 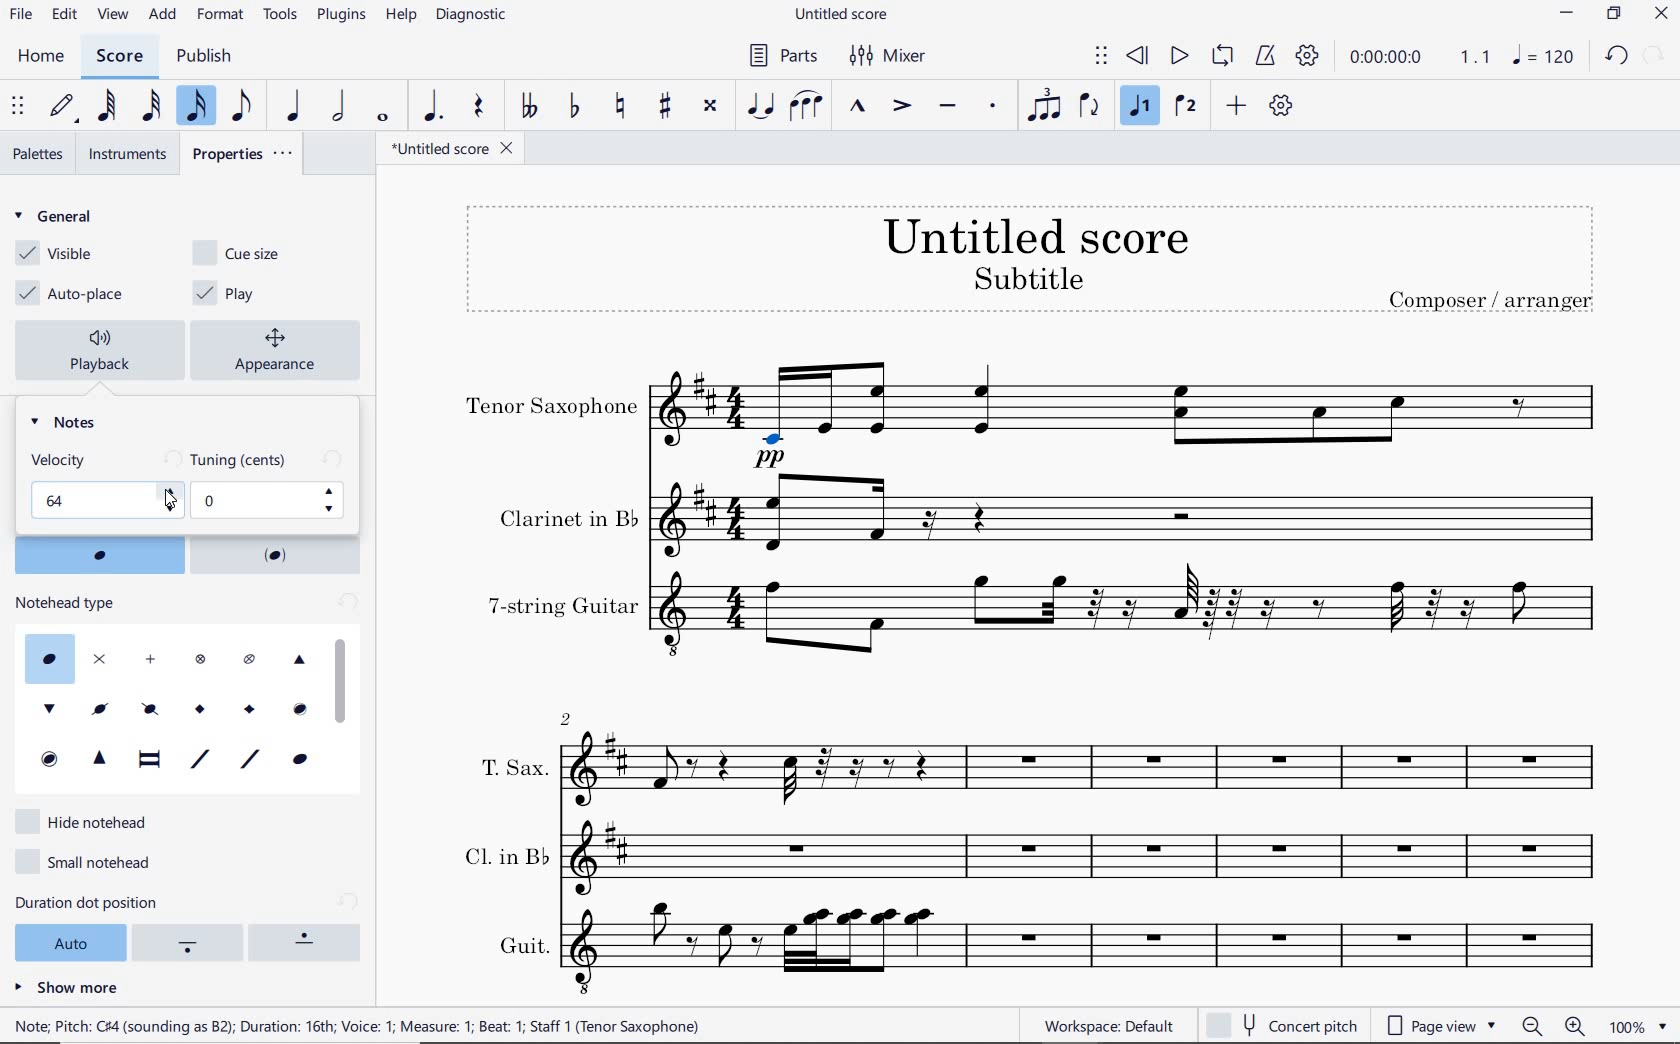 I want to click on DIAGNOSTIC, so click(x=472, y=16).